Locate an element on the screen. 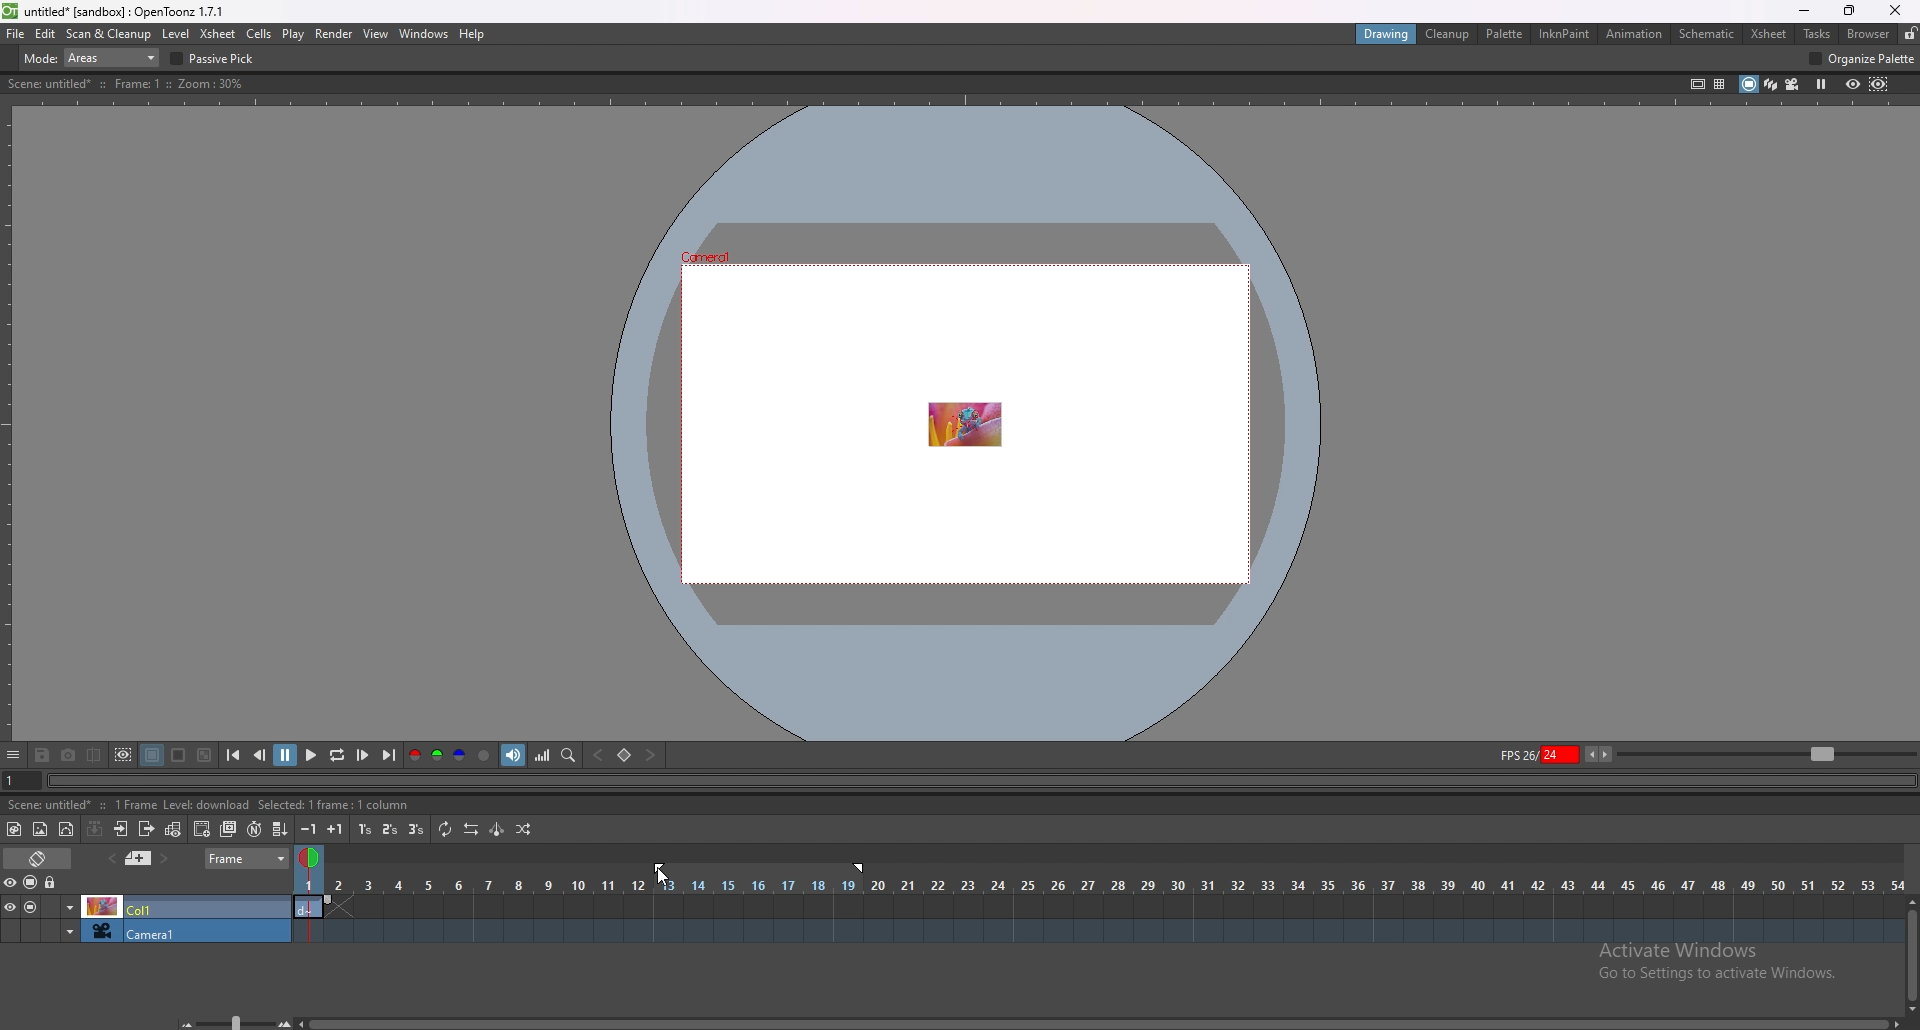 The image size is (1920, 1030). define sub camera is located at coordinates (125, 755).